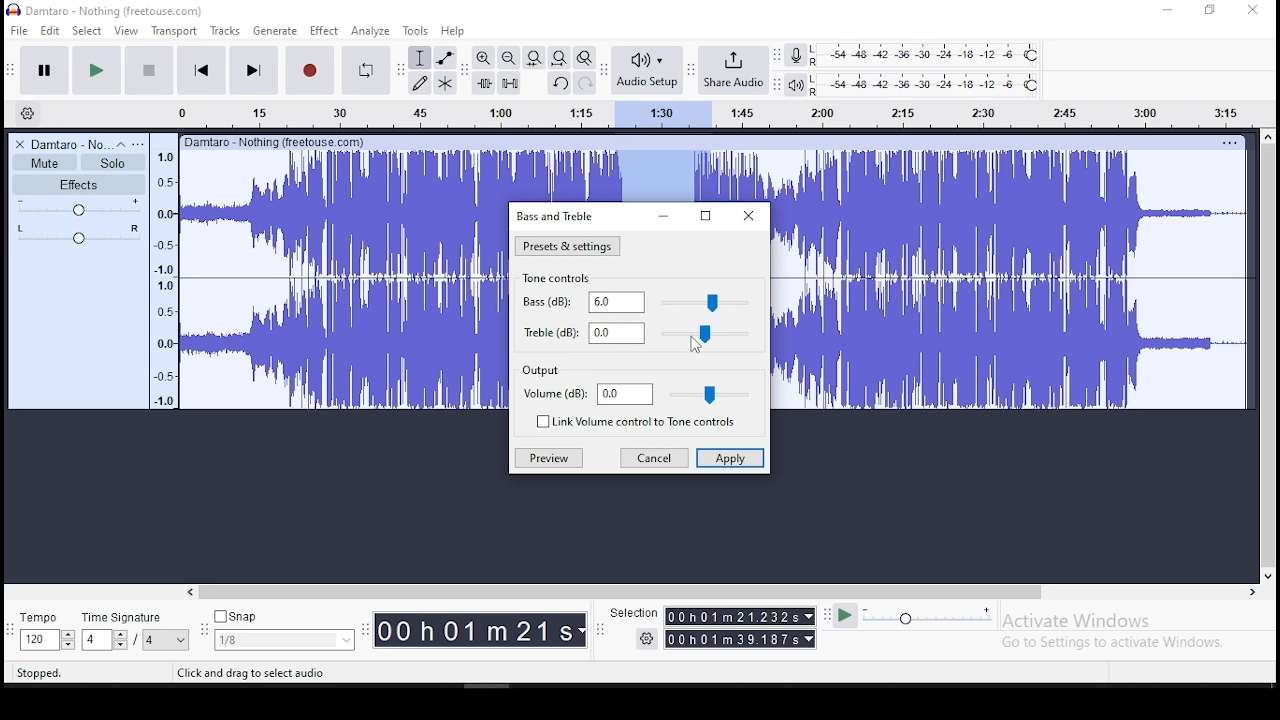 This screenshot has height=720, width=1280. Describe the element at coordinates (366, 628) in the screenshot. I see `` at that location.